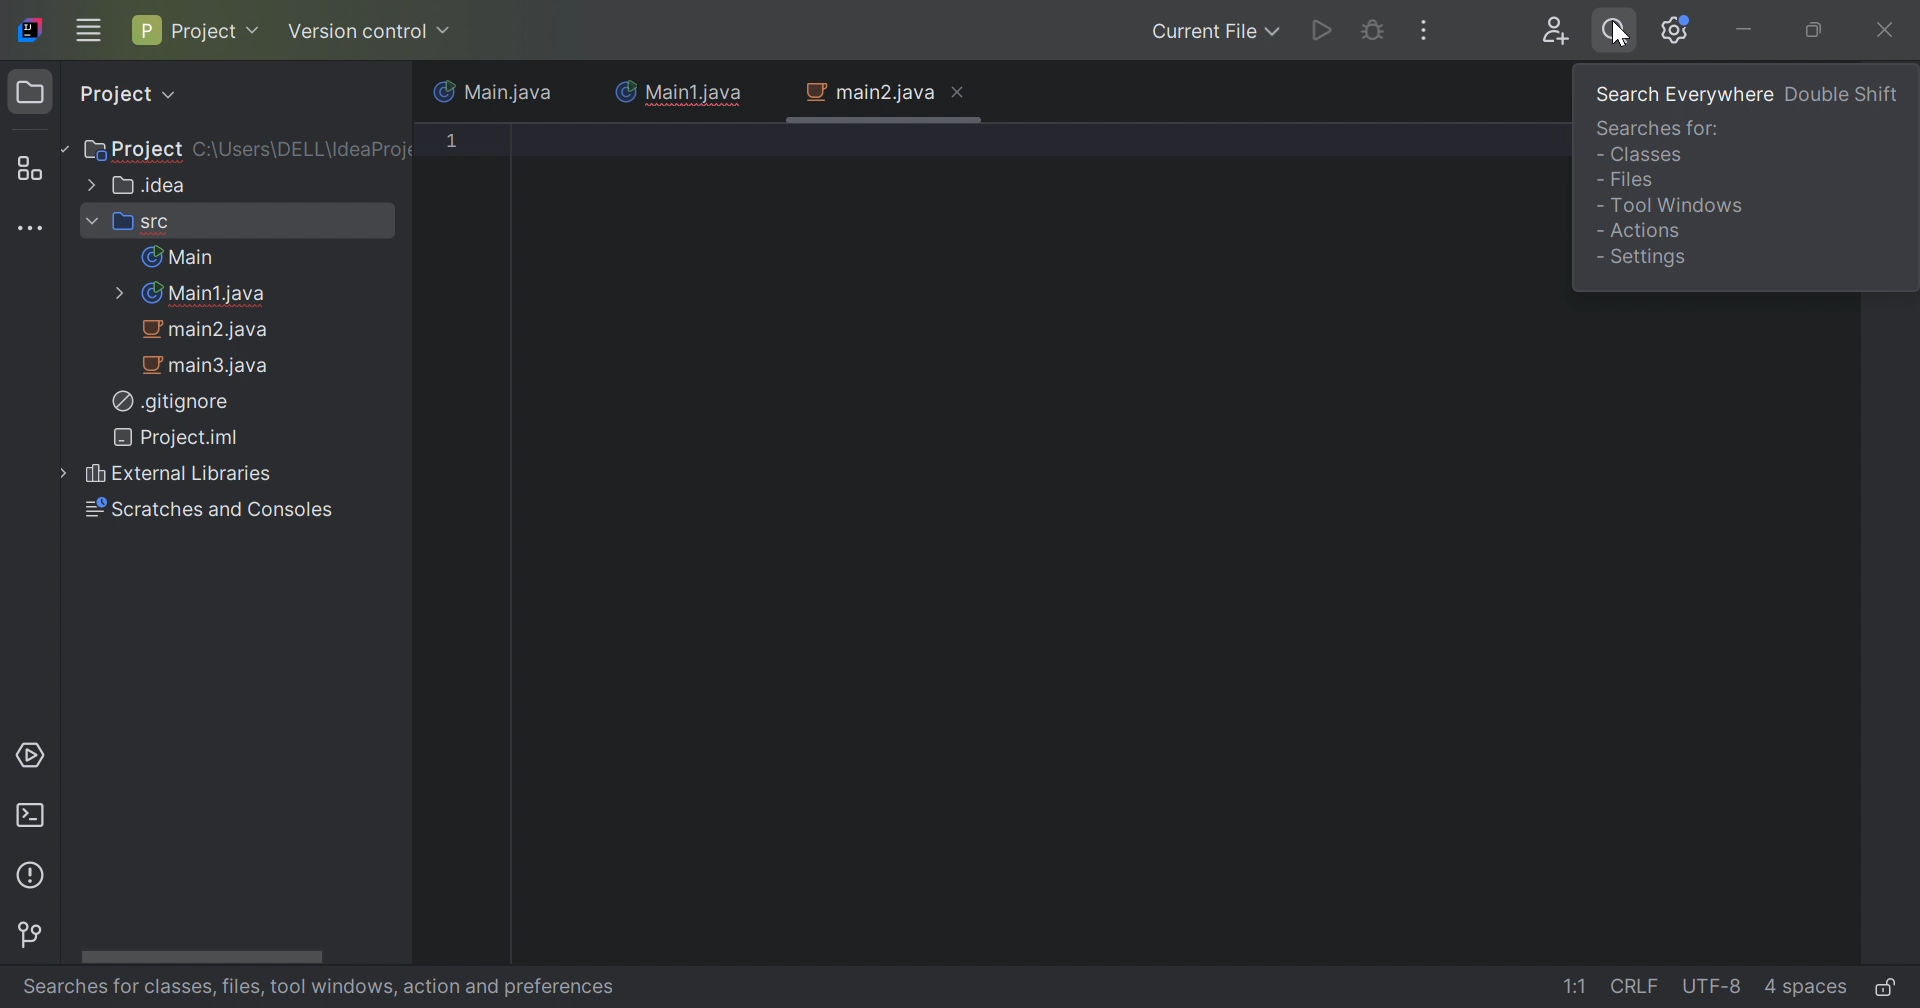 The width and height of the screenshot is (1920, 1008). What do you see at coordinates (1891, 30) in the screenshot?
I see `Close` at bounding box center [1891, 30].